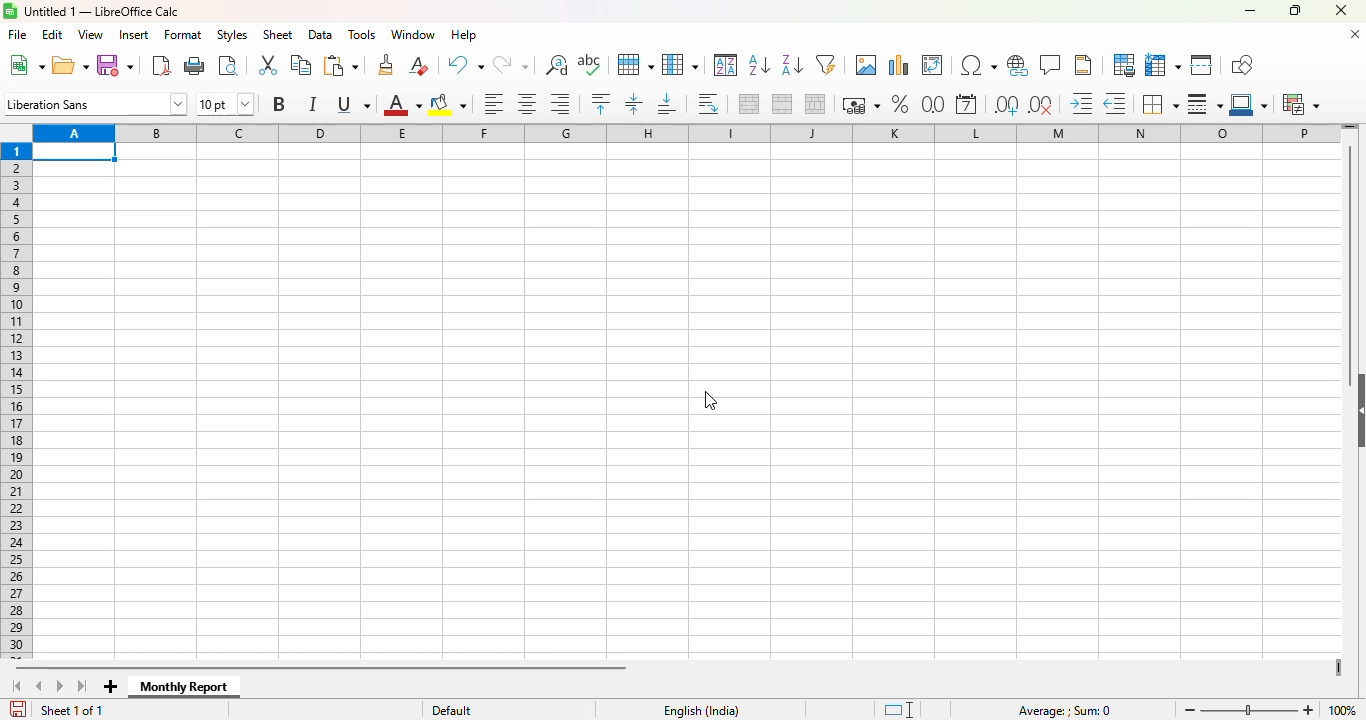 This screenshot has height=720, width=1366. Describe the element at coordinates (708, 105) in the screenshot. I see `wrap text` at that location.